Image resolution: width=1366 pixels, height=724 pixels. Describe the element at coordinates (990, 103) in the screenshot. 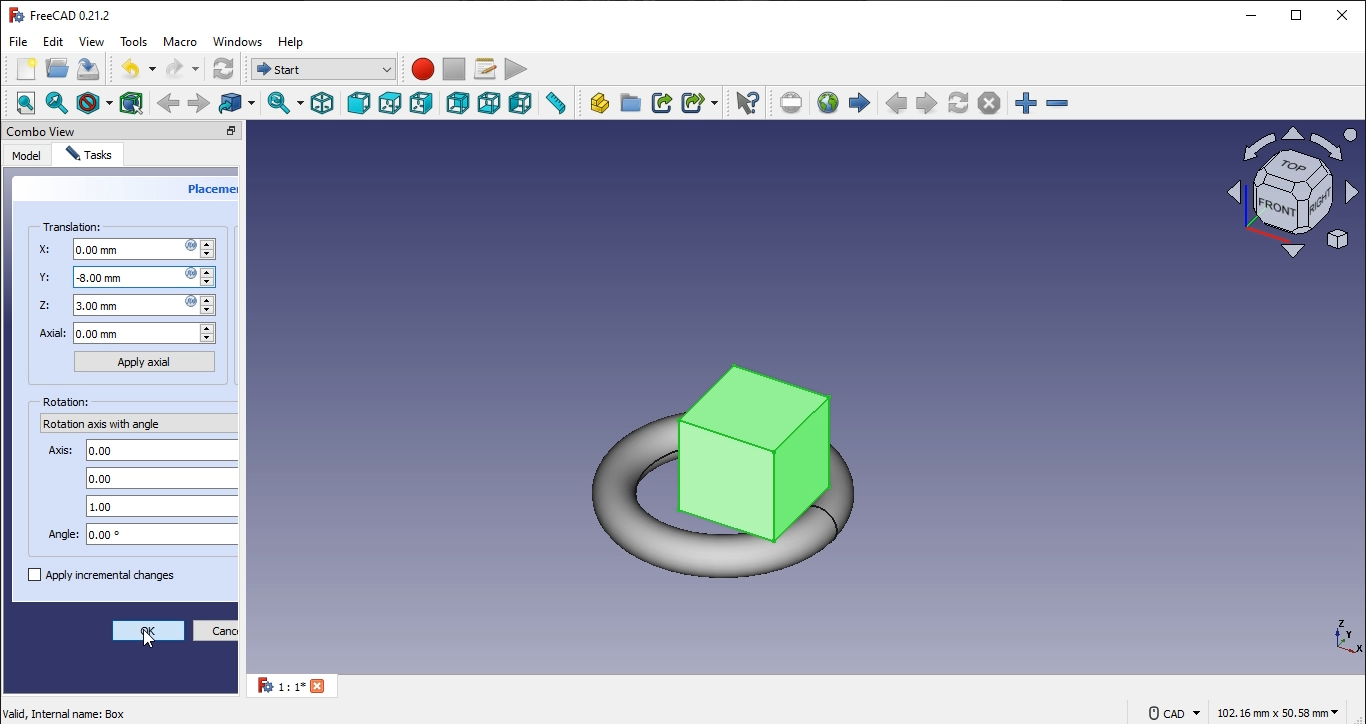

I see `stop loading` at that location.